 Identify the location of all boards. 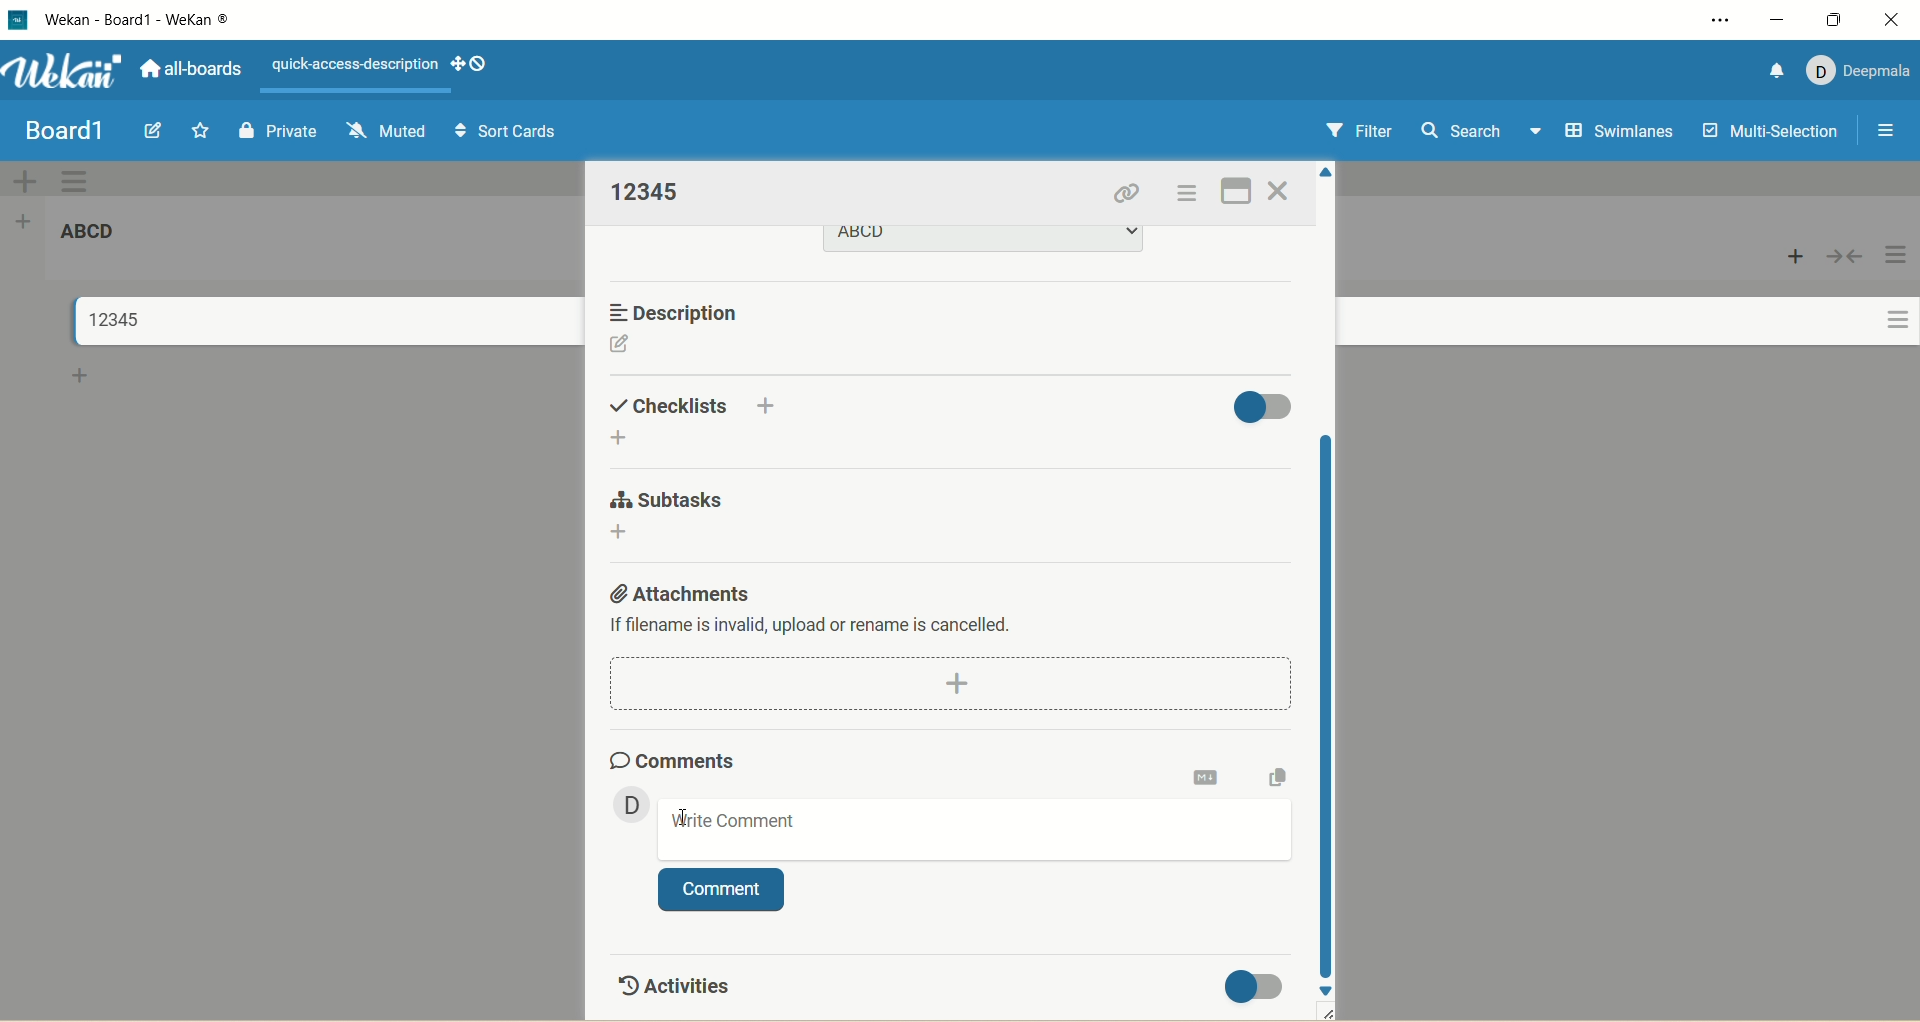
(189, 72).